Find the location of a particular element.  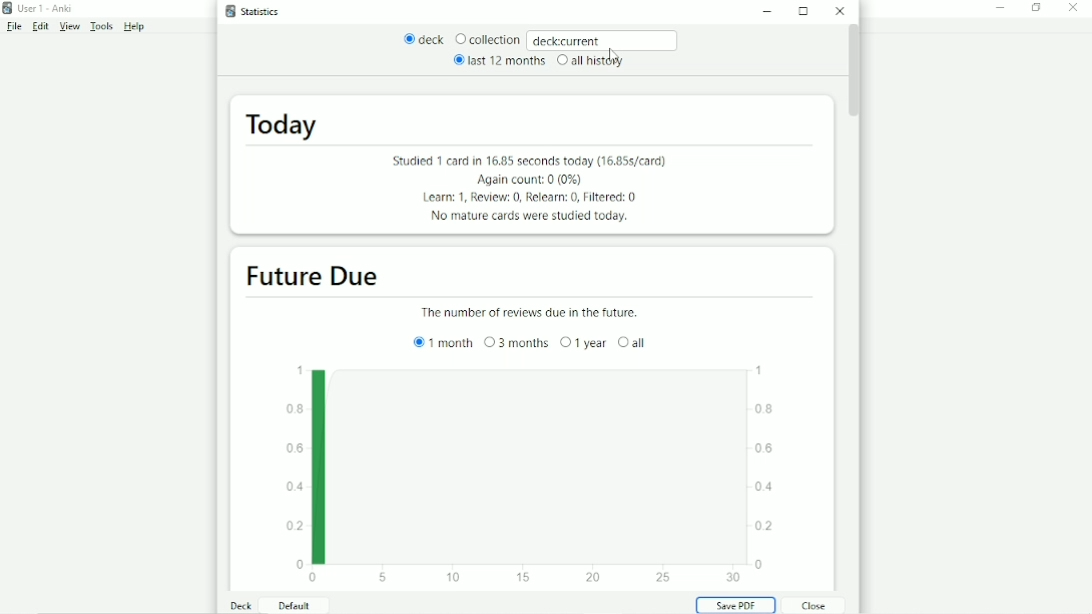

Tools is located at coordinates (98, 27).